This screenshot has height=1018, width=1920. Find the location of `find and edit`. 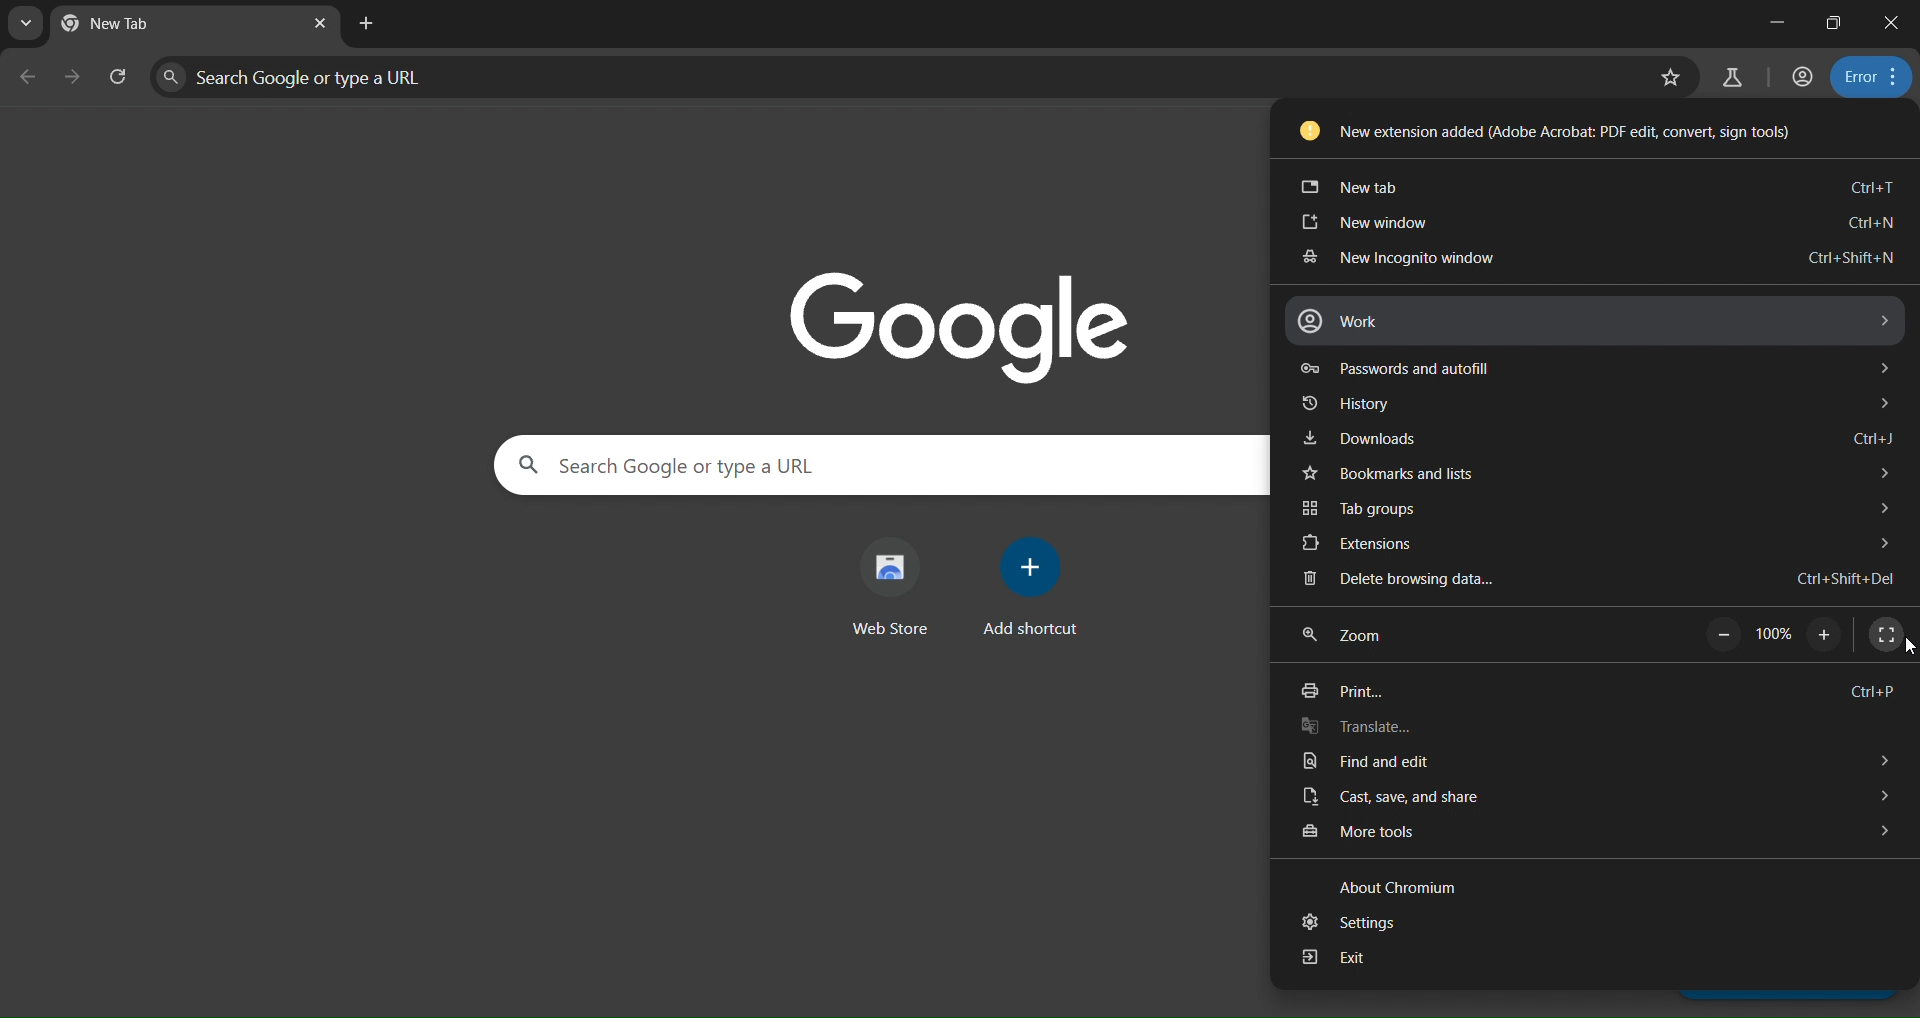

find and edit is located at coordinates (1596, 761).